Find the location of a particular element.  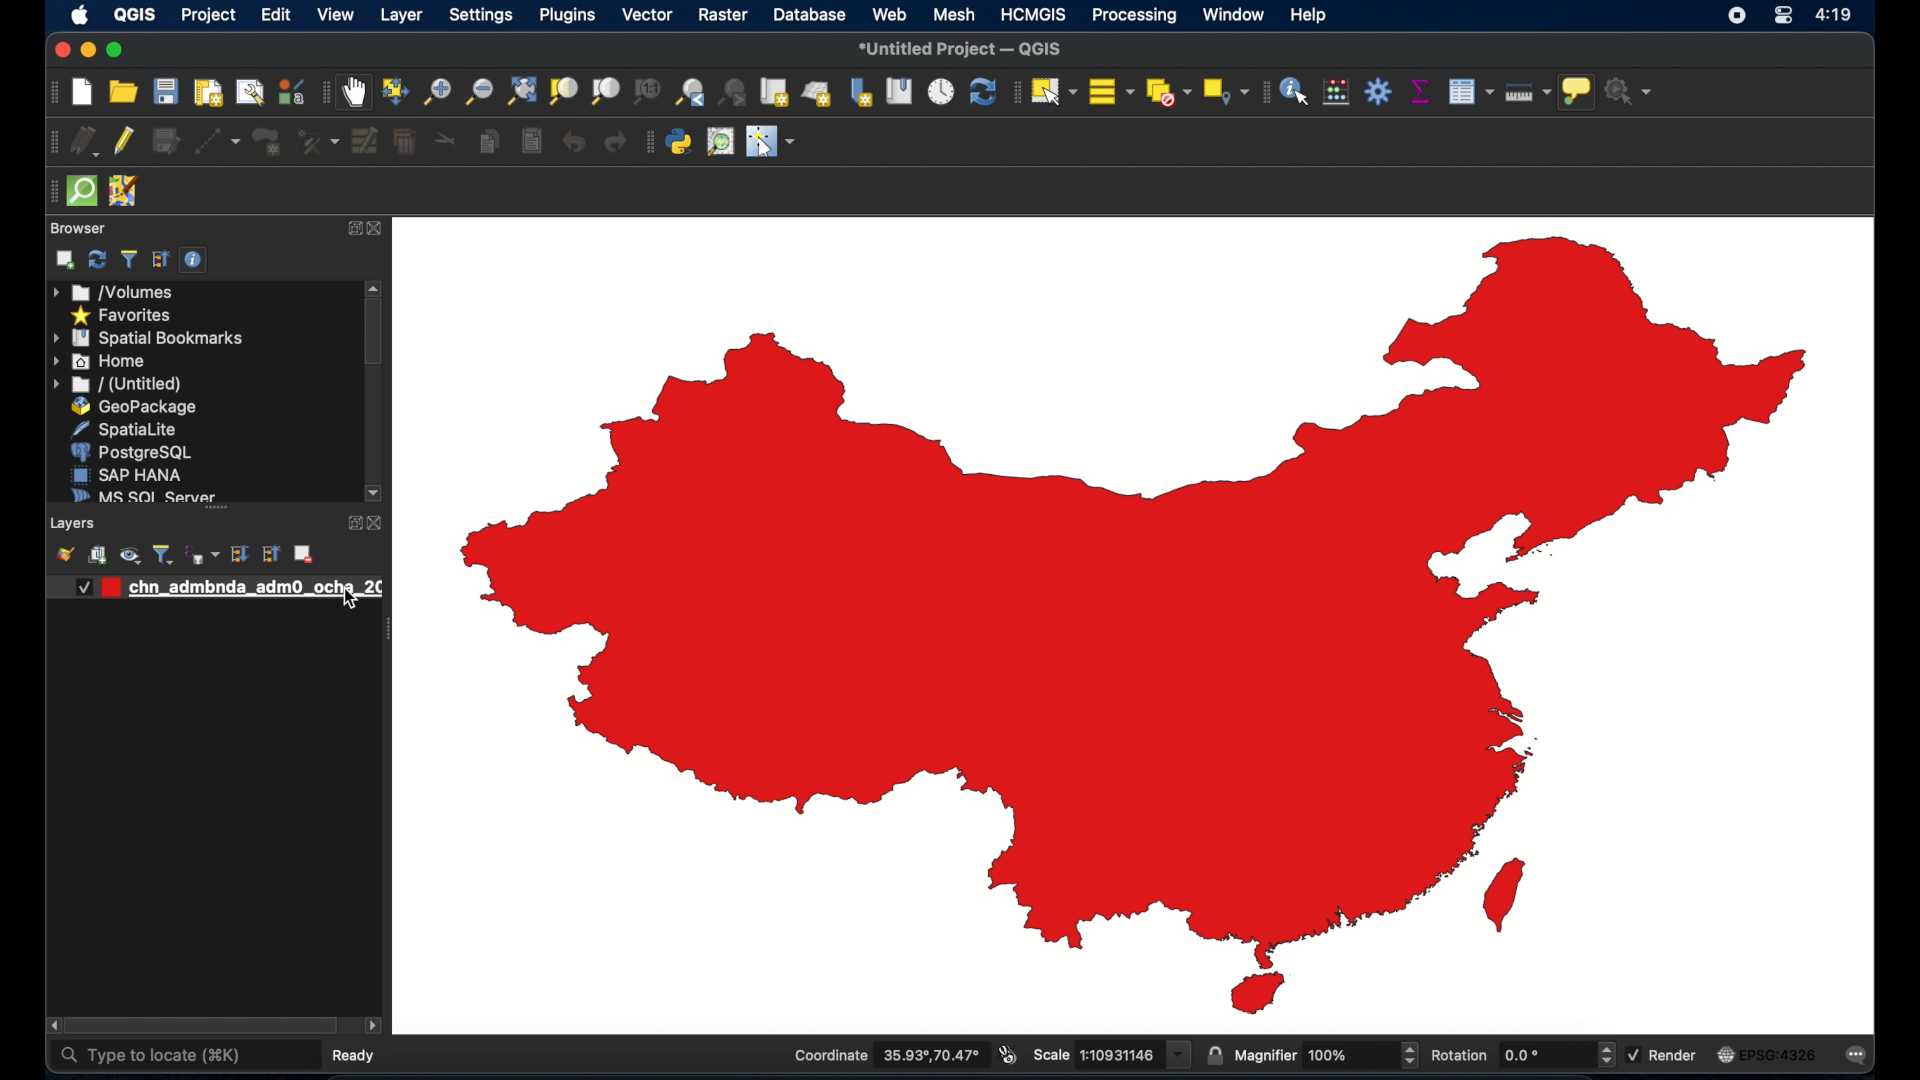

database is located at coordinates (812, 14).